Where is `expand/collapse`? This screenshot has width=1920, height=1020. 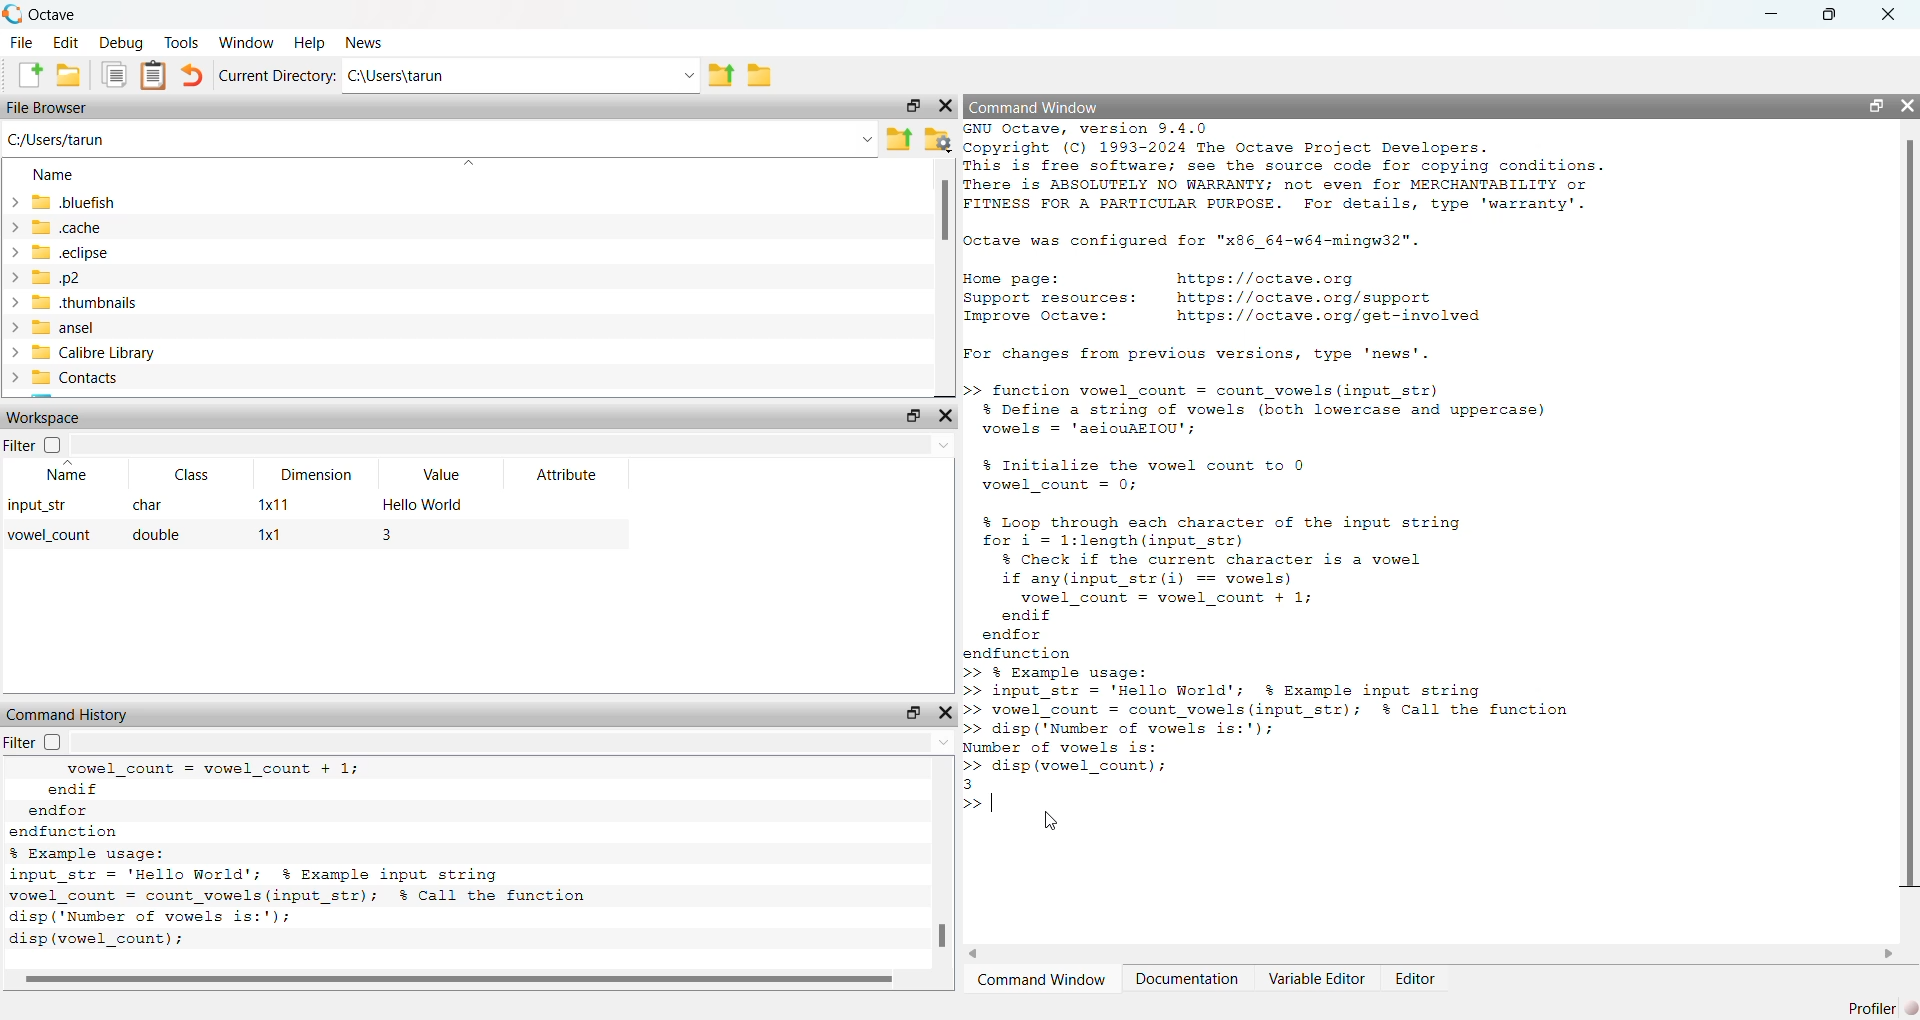
expand/collapse is located at coordinates (13, 302).